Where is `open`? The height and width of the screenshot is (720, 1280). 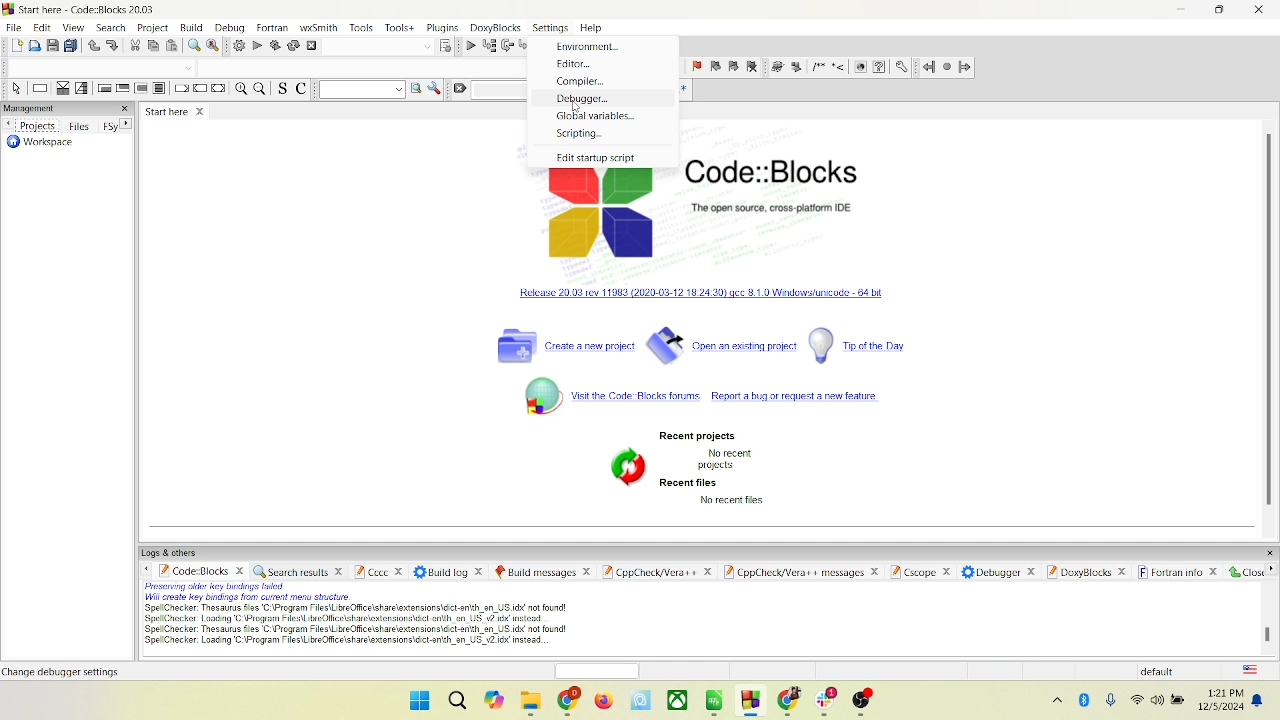
open is located at coordinates (35, 45).